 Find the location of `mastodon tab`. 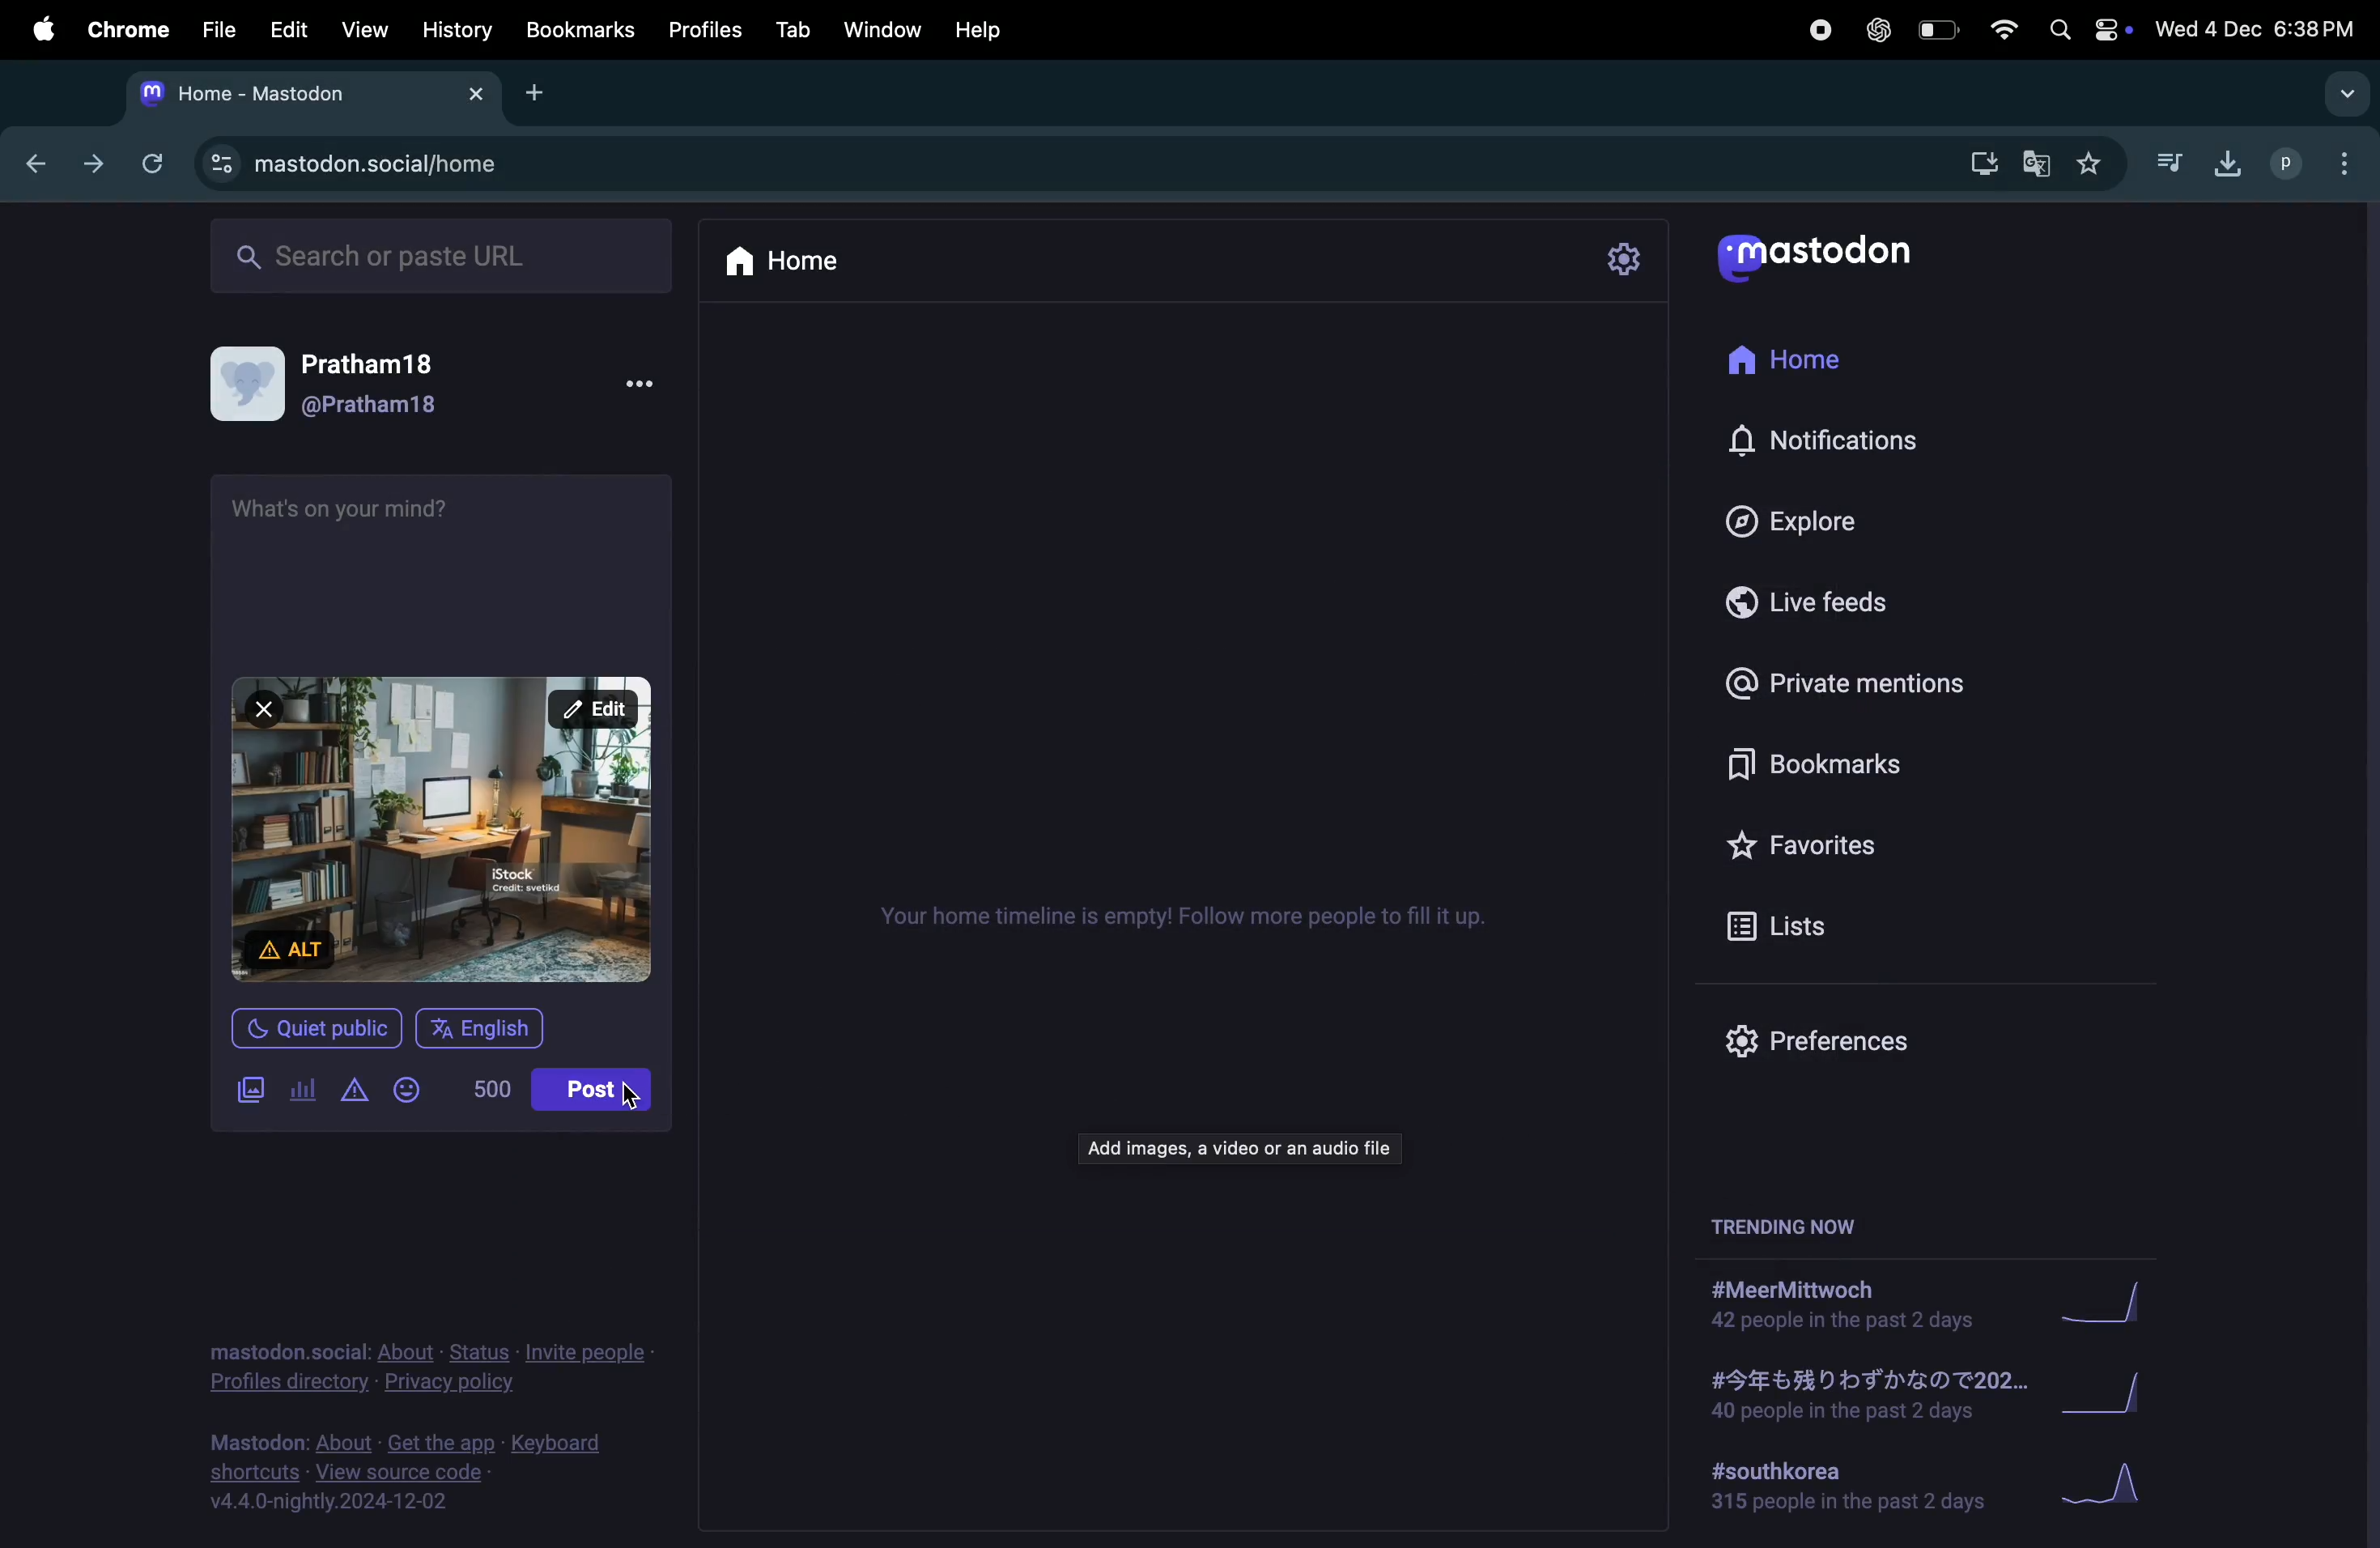

mastodon tab is located at coordinates (302, 95).